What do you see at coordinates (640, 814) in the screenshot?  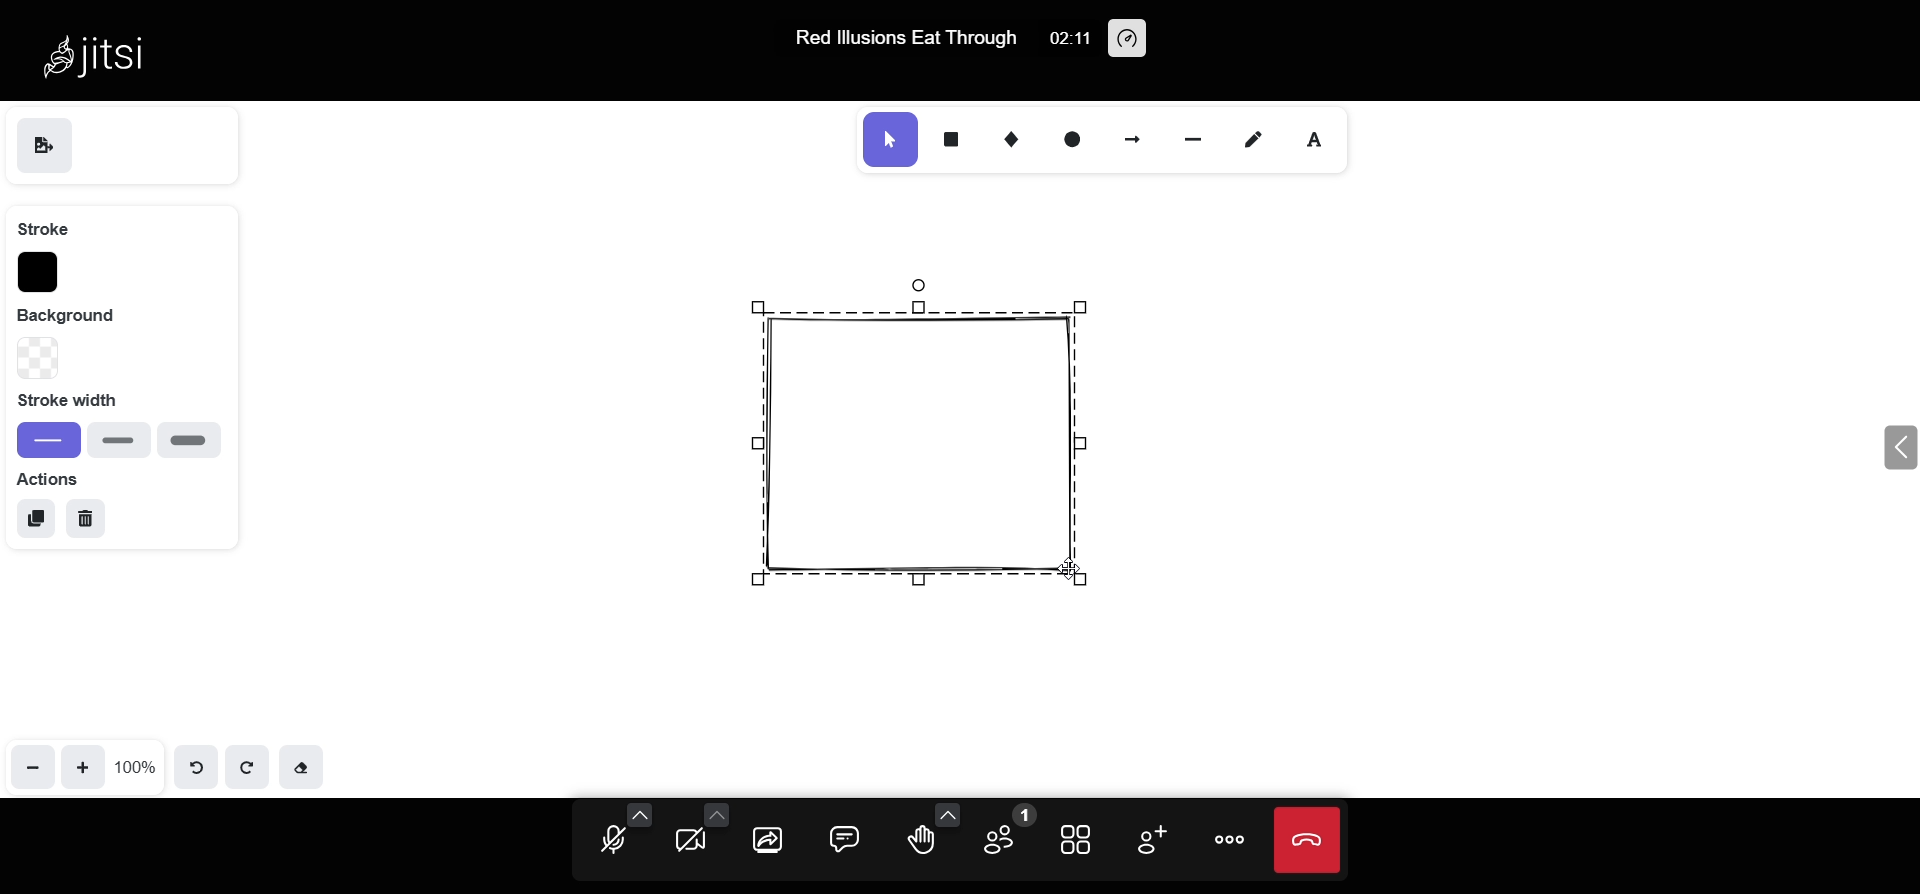 I see `more audio options` at bounding box center [640, 814].